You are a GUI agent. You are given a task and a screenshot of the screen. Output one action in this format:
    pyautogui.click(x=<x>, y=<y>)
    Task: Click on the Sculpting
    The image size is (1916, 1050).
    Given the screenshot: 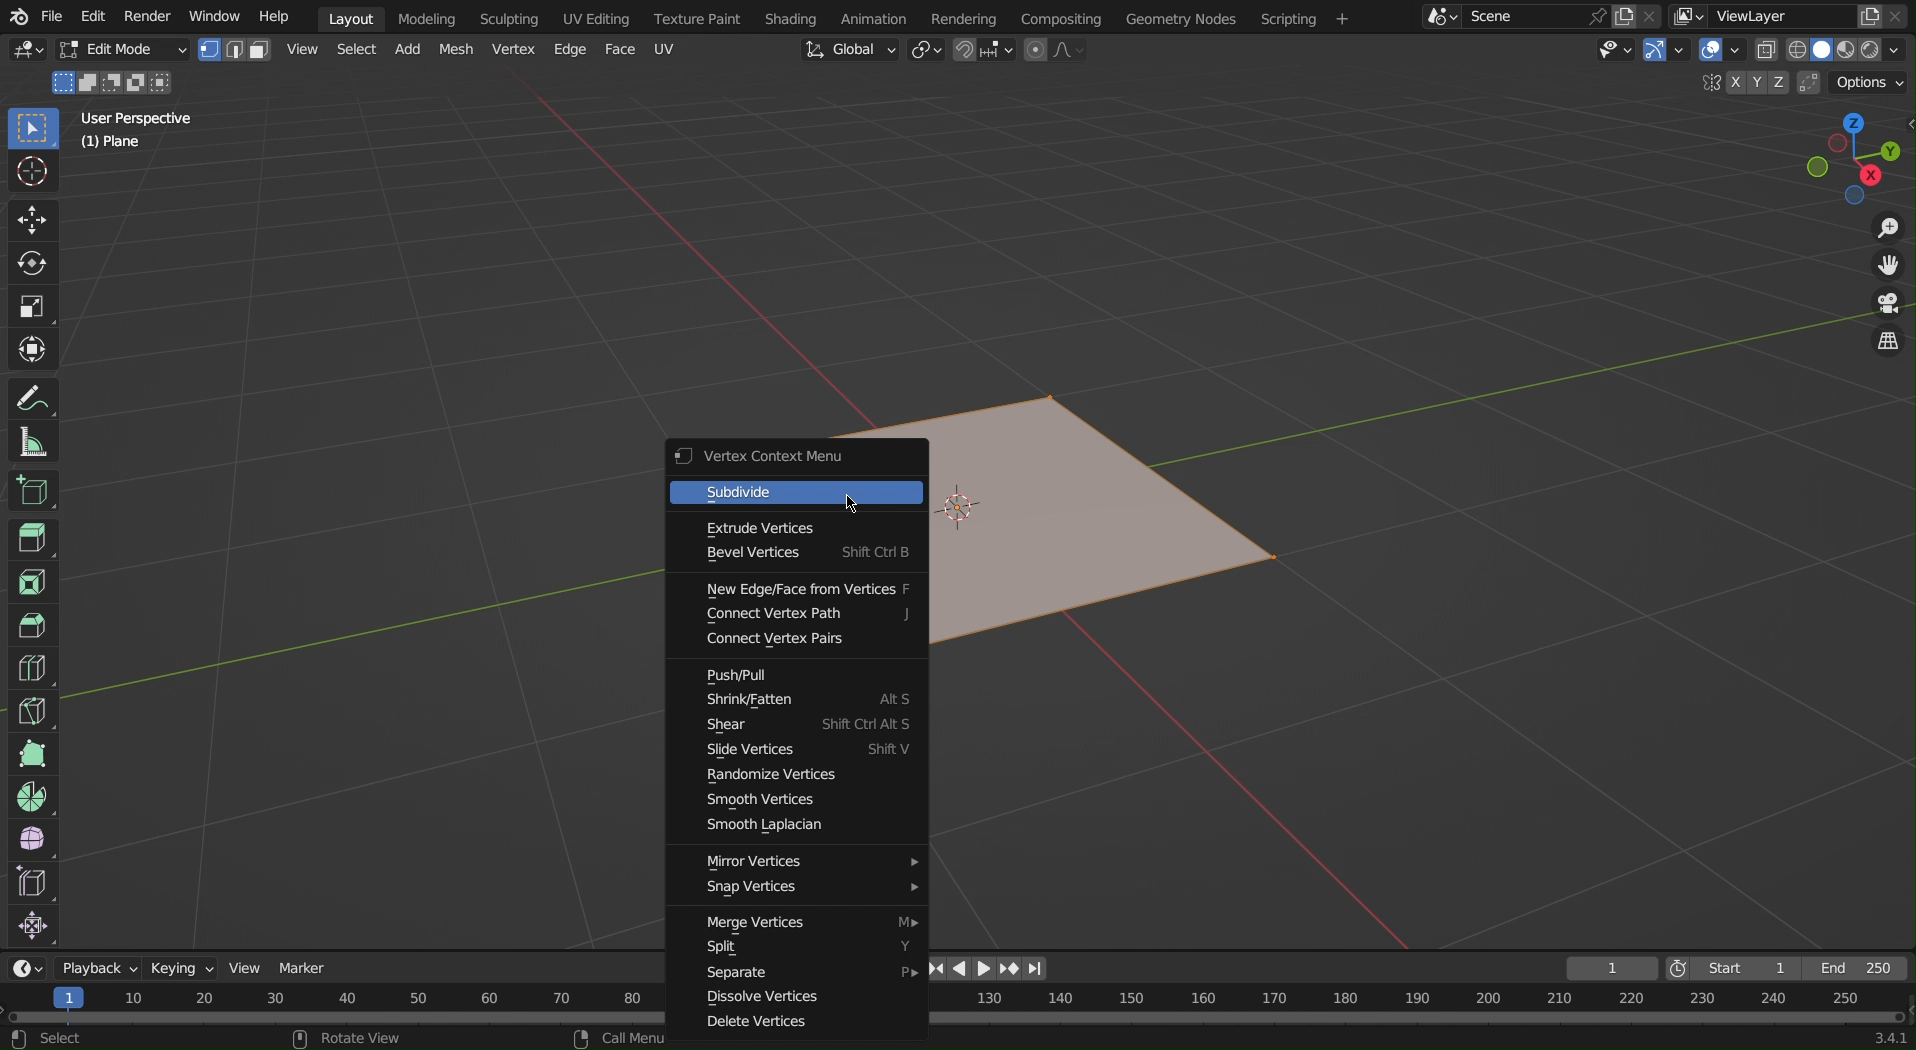 What is the action you would take?
    pyautogui.click(x=509, y=17)
    